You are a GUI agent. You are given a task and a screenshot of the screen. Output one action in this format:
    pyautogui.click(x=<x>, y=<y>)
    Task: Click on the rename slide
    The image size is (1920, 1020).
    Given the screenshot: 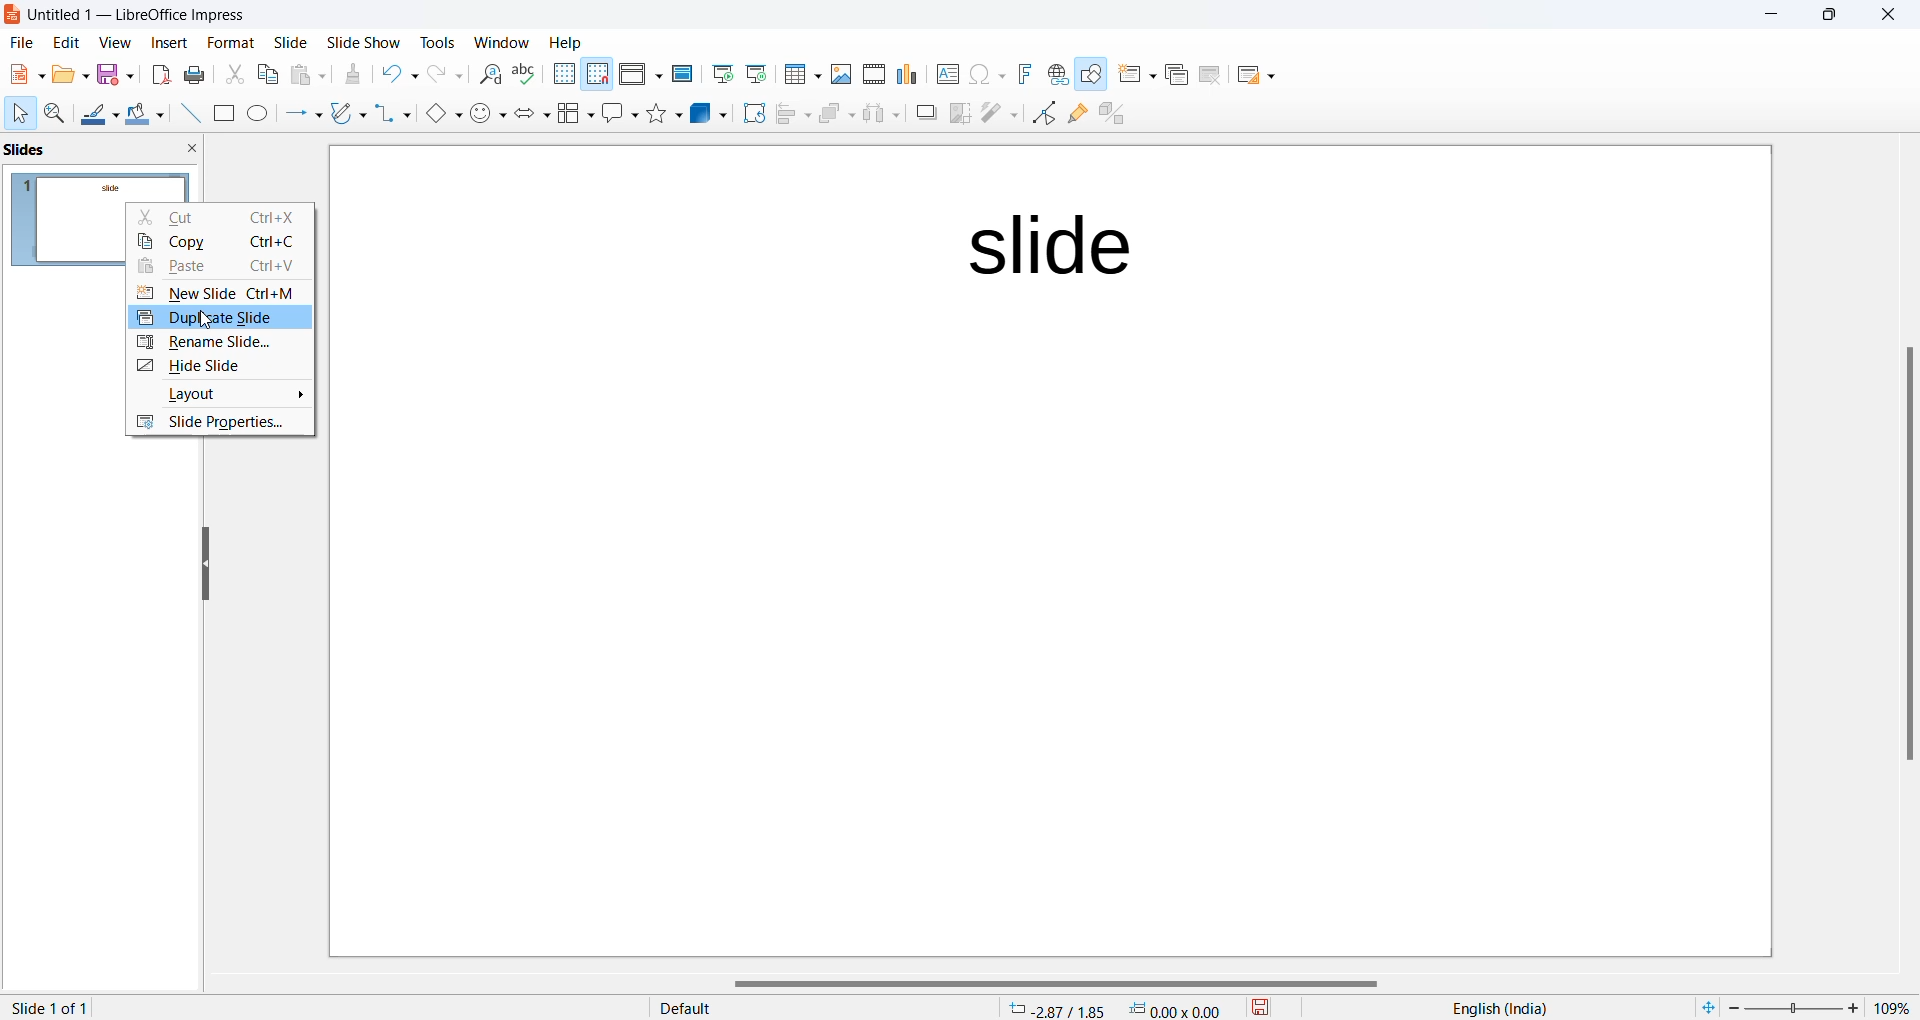 What is the action you would take?
    pyautogui.click(x=214, y=345)
    